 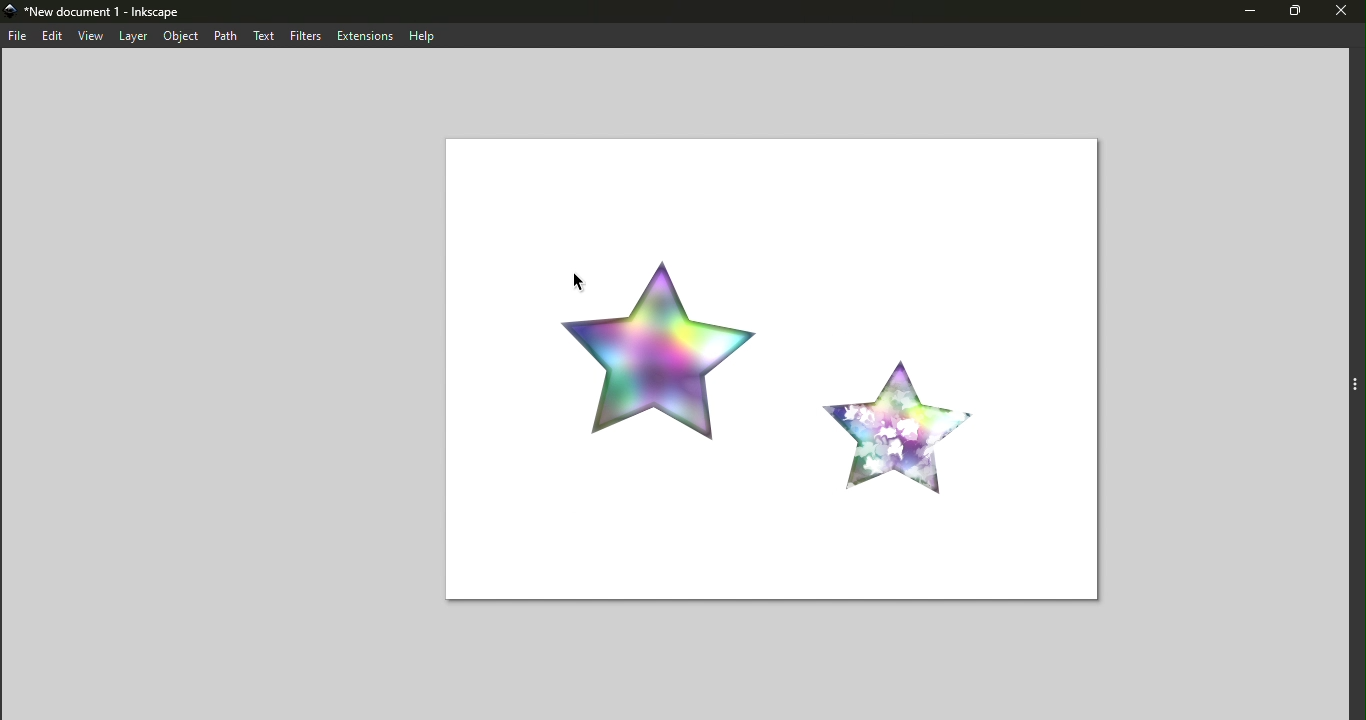 I want to click on object, so click(x=181, y=38).